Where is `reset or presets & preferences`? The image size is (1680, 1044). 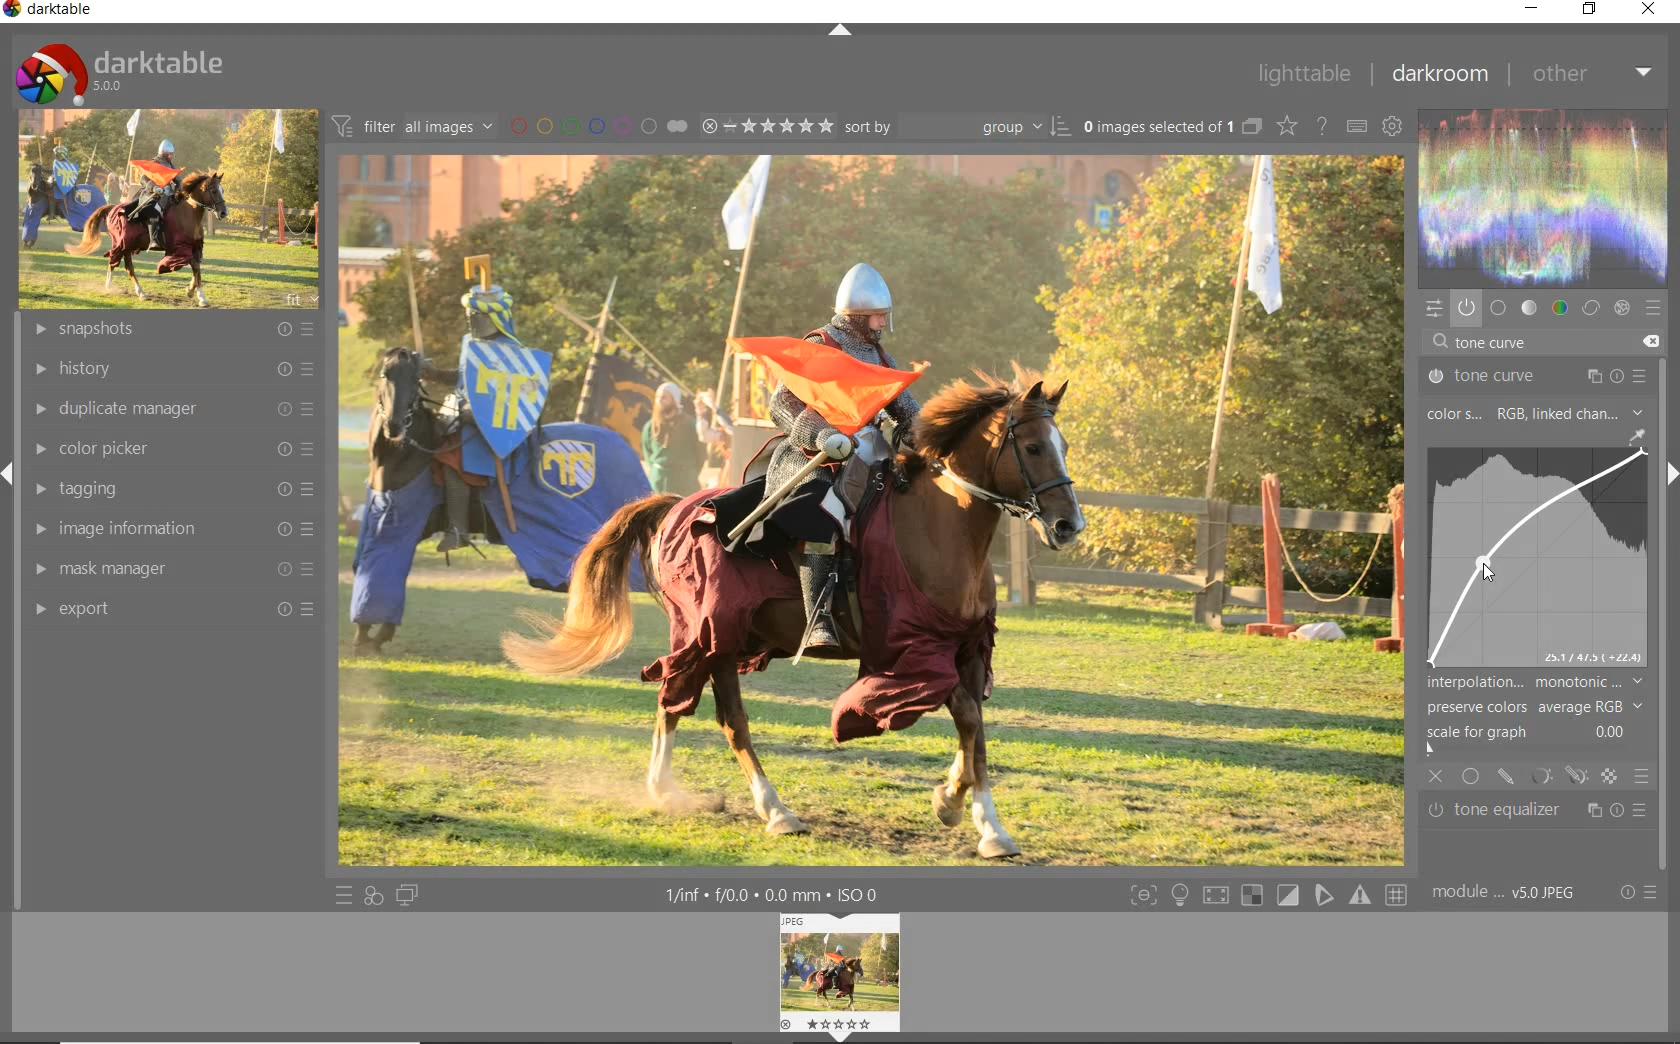
reset or presets & preferences is located at coordinates (1638, 894).